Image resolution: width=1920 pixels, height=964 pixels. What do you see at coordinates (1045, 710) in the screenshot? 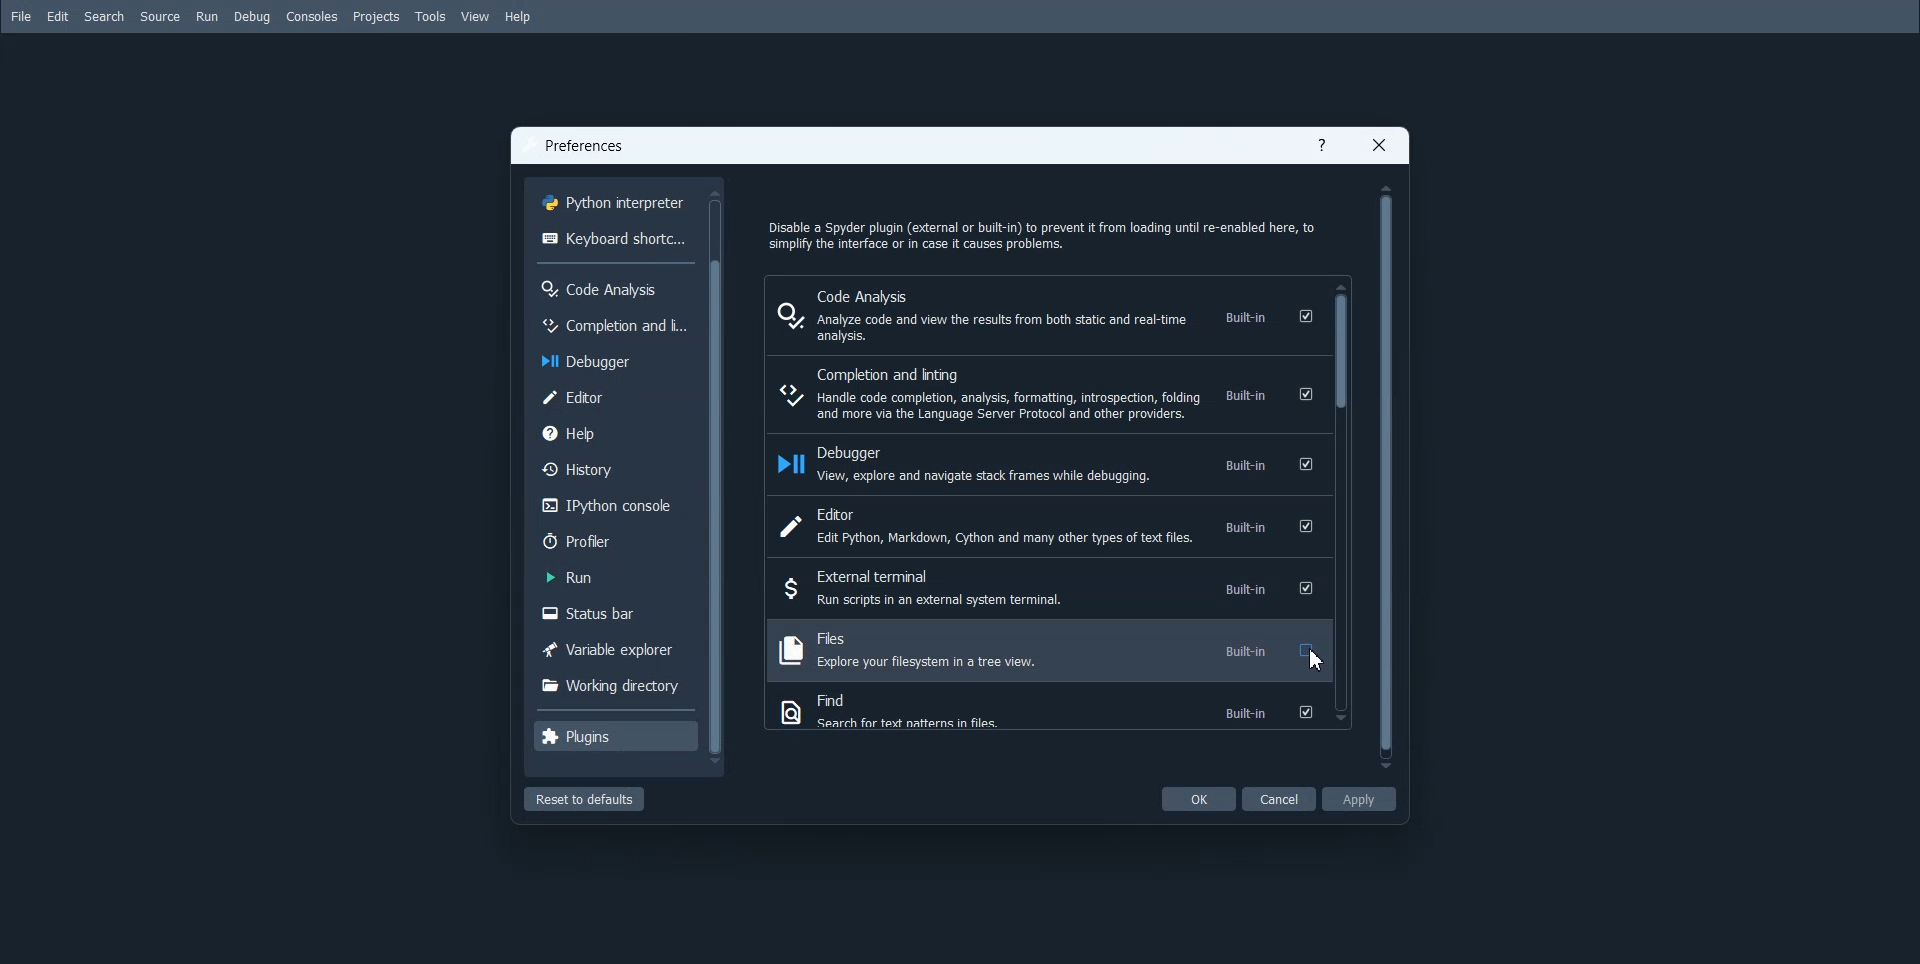
I see `Find` at bounding box center [1045, 710].